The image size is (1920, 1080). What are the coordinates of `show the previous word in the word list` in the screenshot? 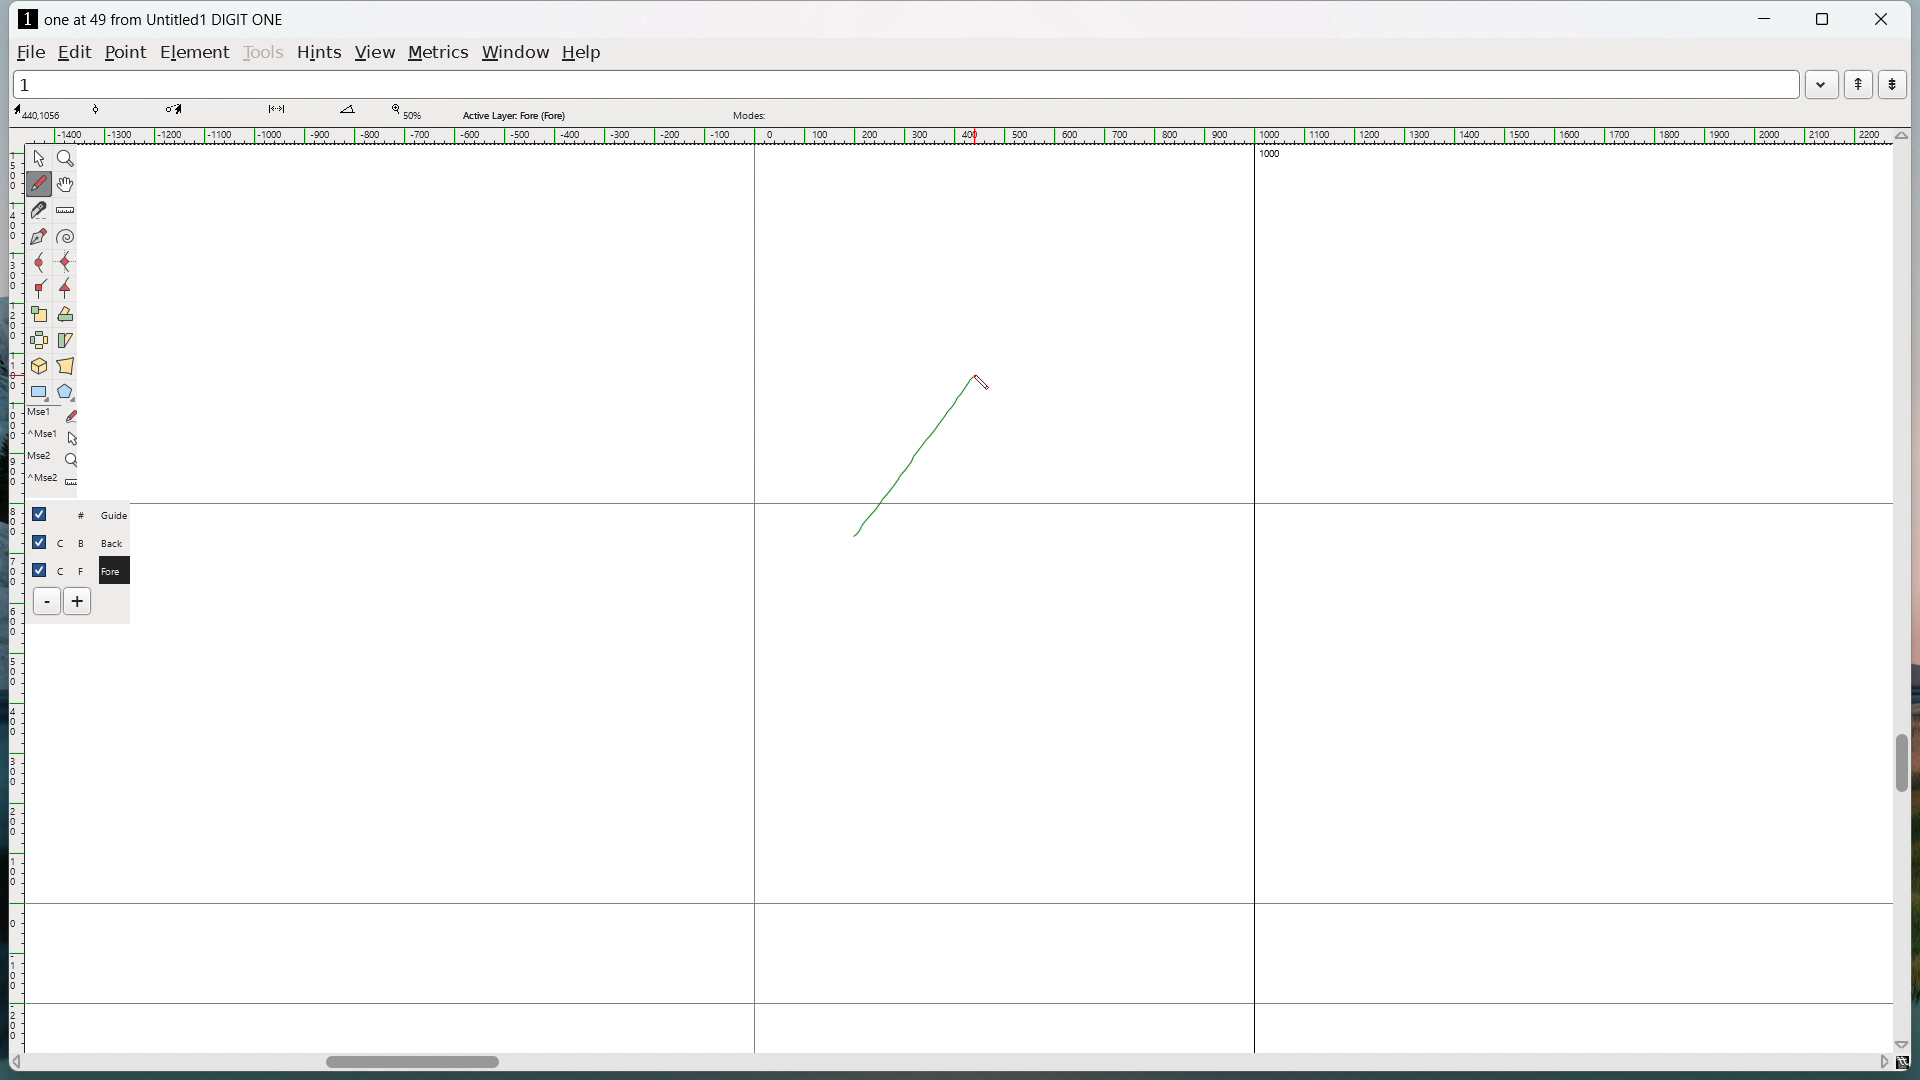 It's located at (1858, 84).